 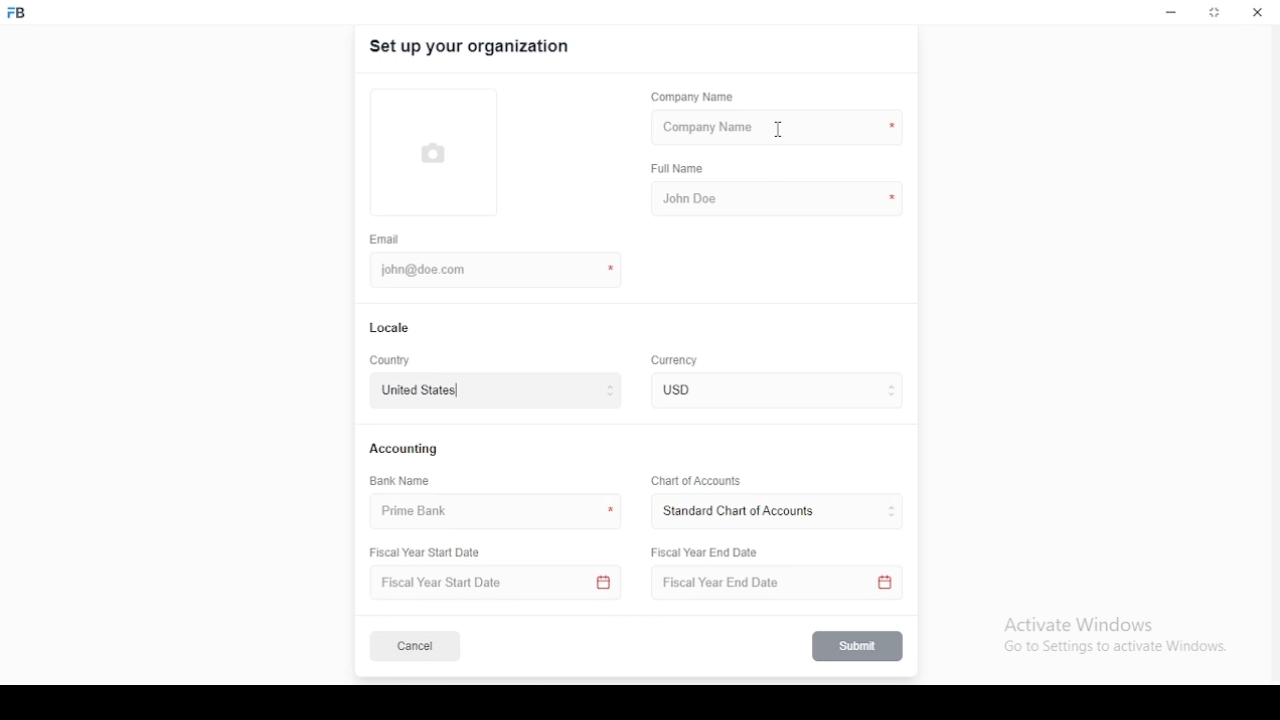 I want to click on company name, so click(x=692, y=97).